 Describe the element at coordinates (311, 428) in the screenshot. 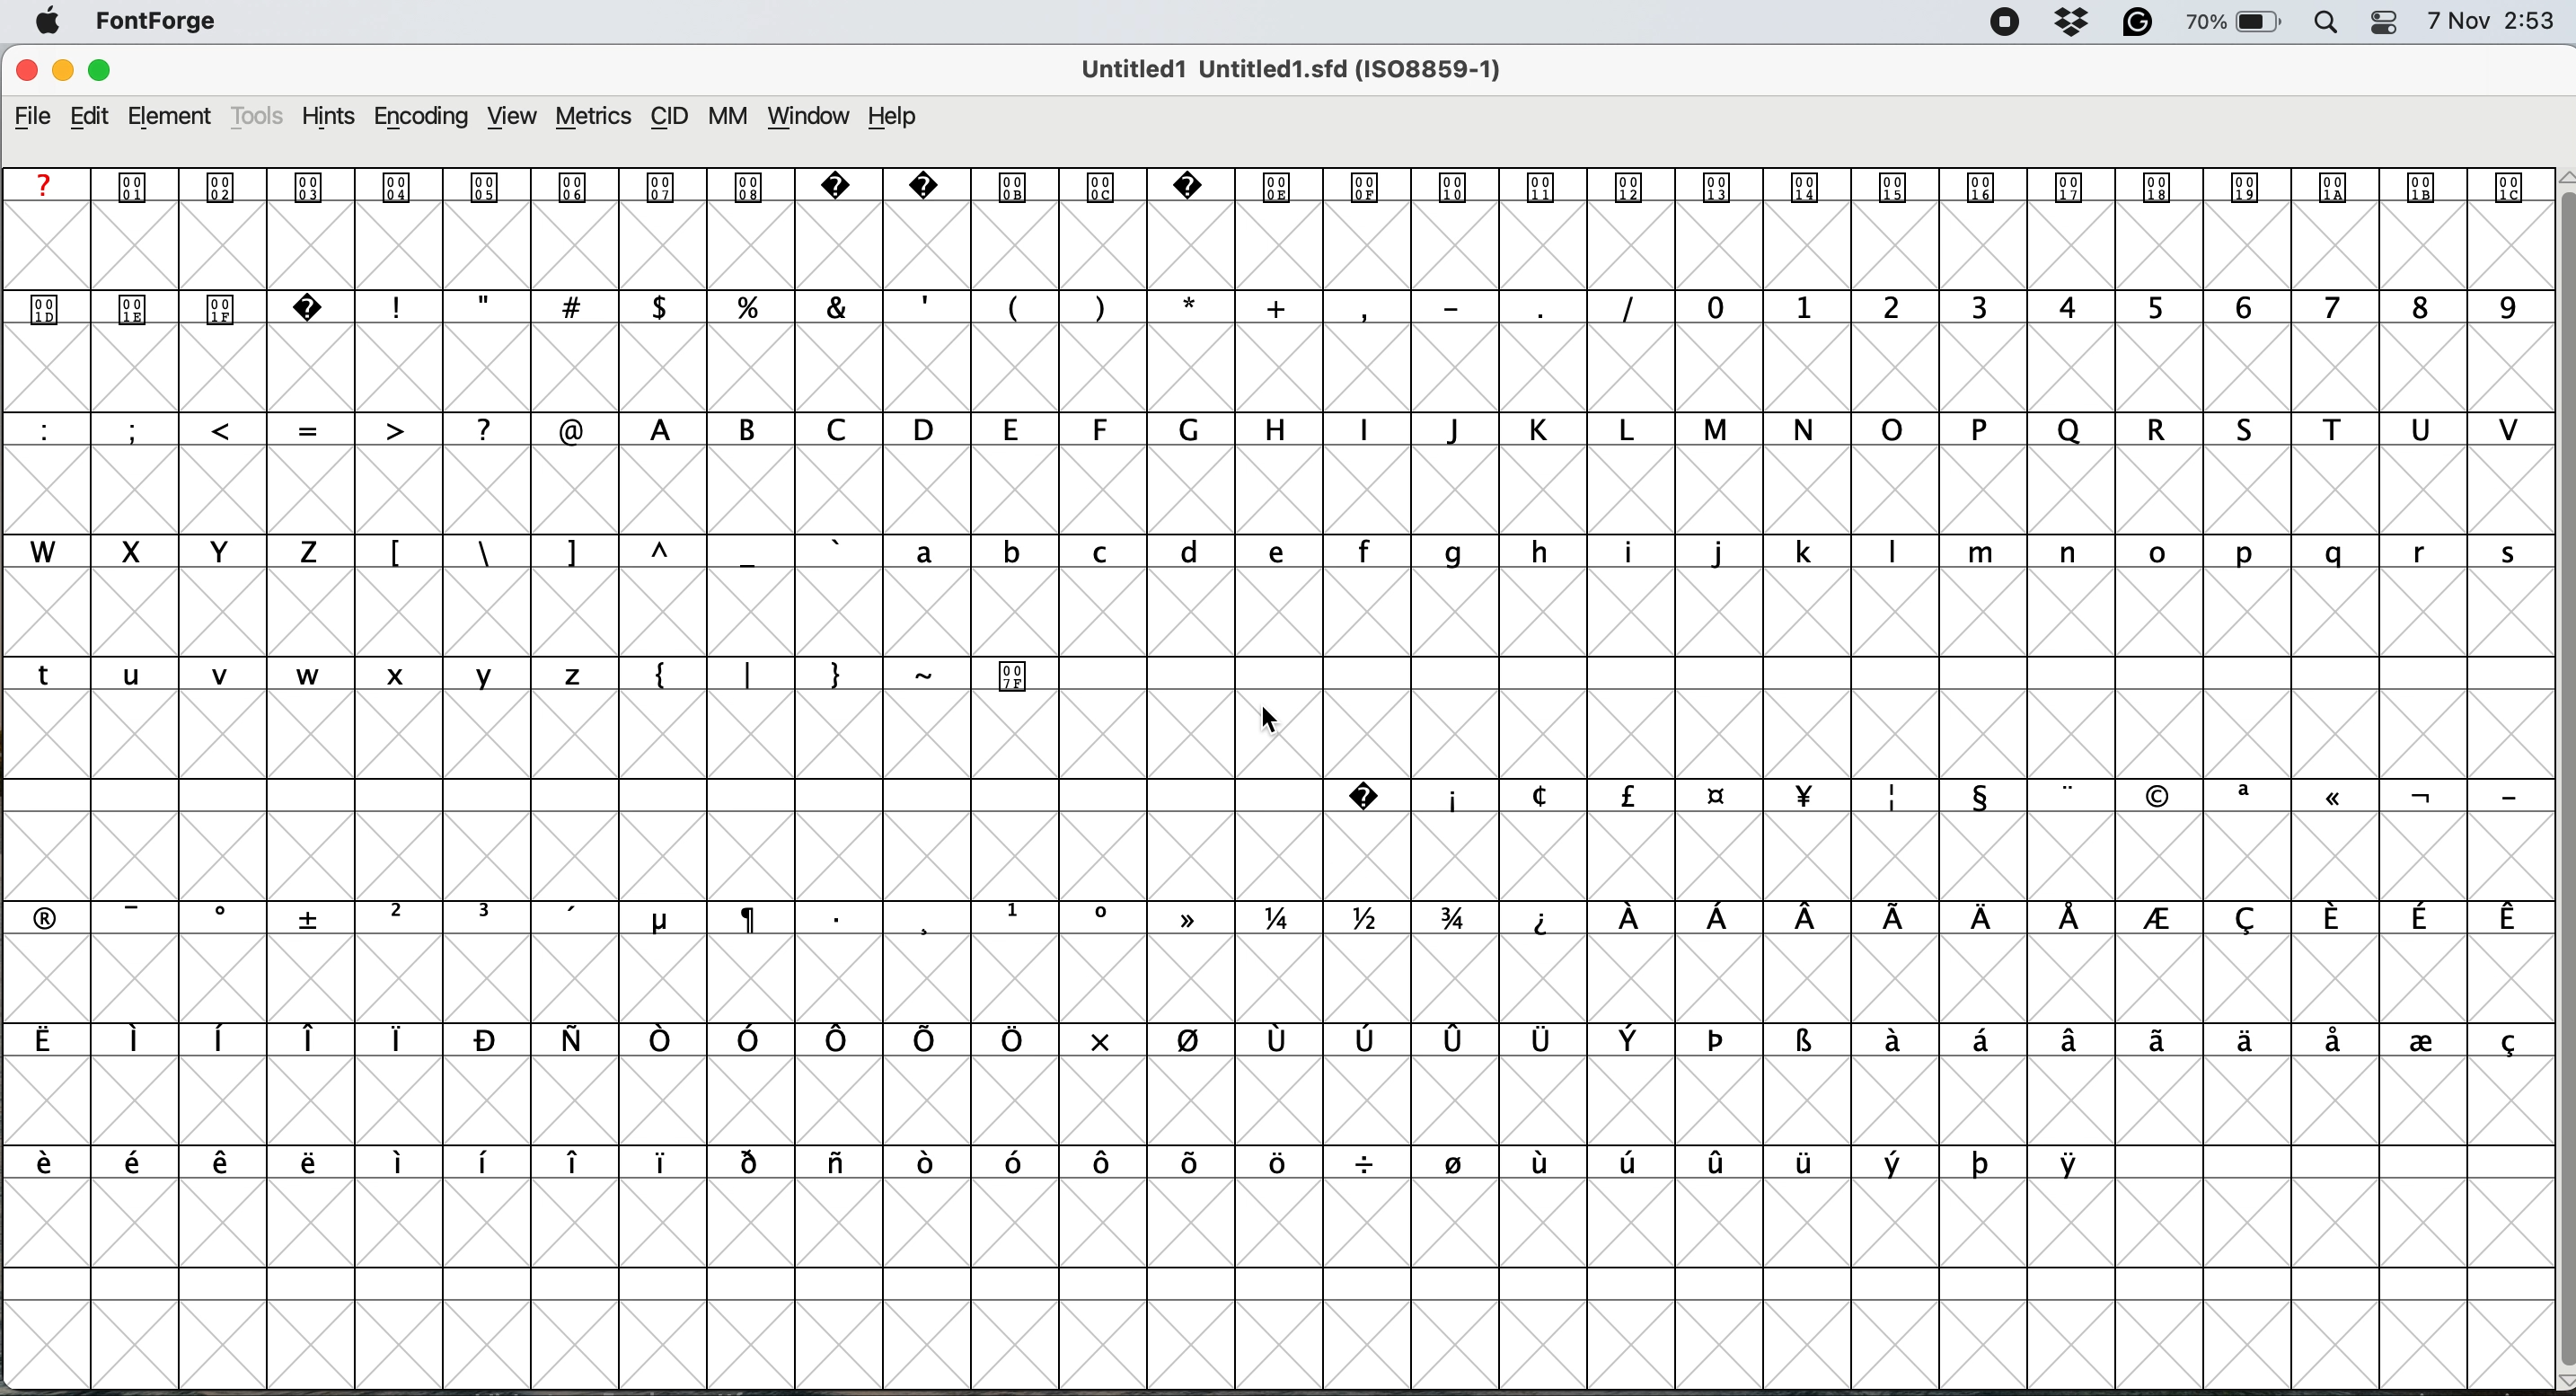

I see `special characters` at that location.